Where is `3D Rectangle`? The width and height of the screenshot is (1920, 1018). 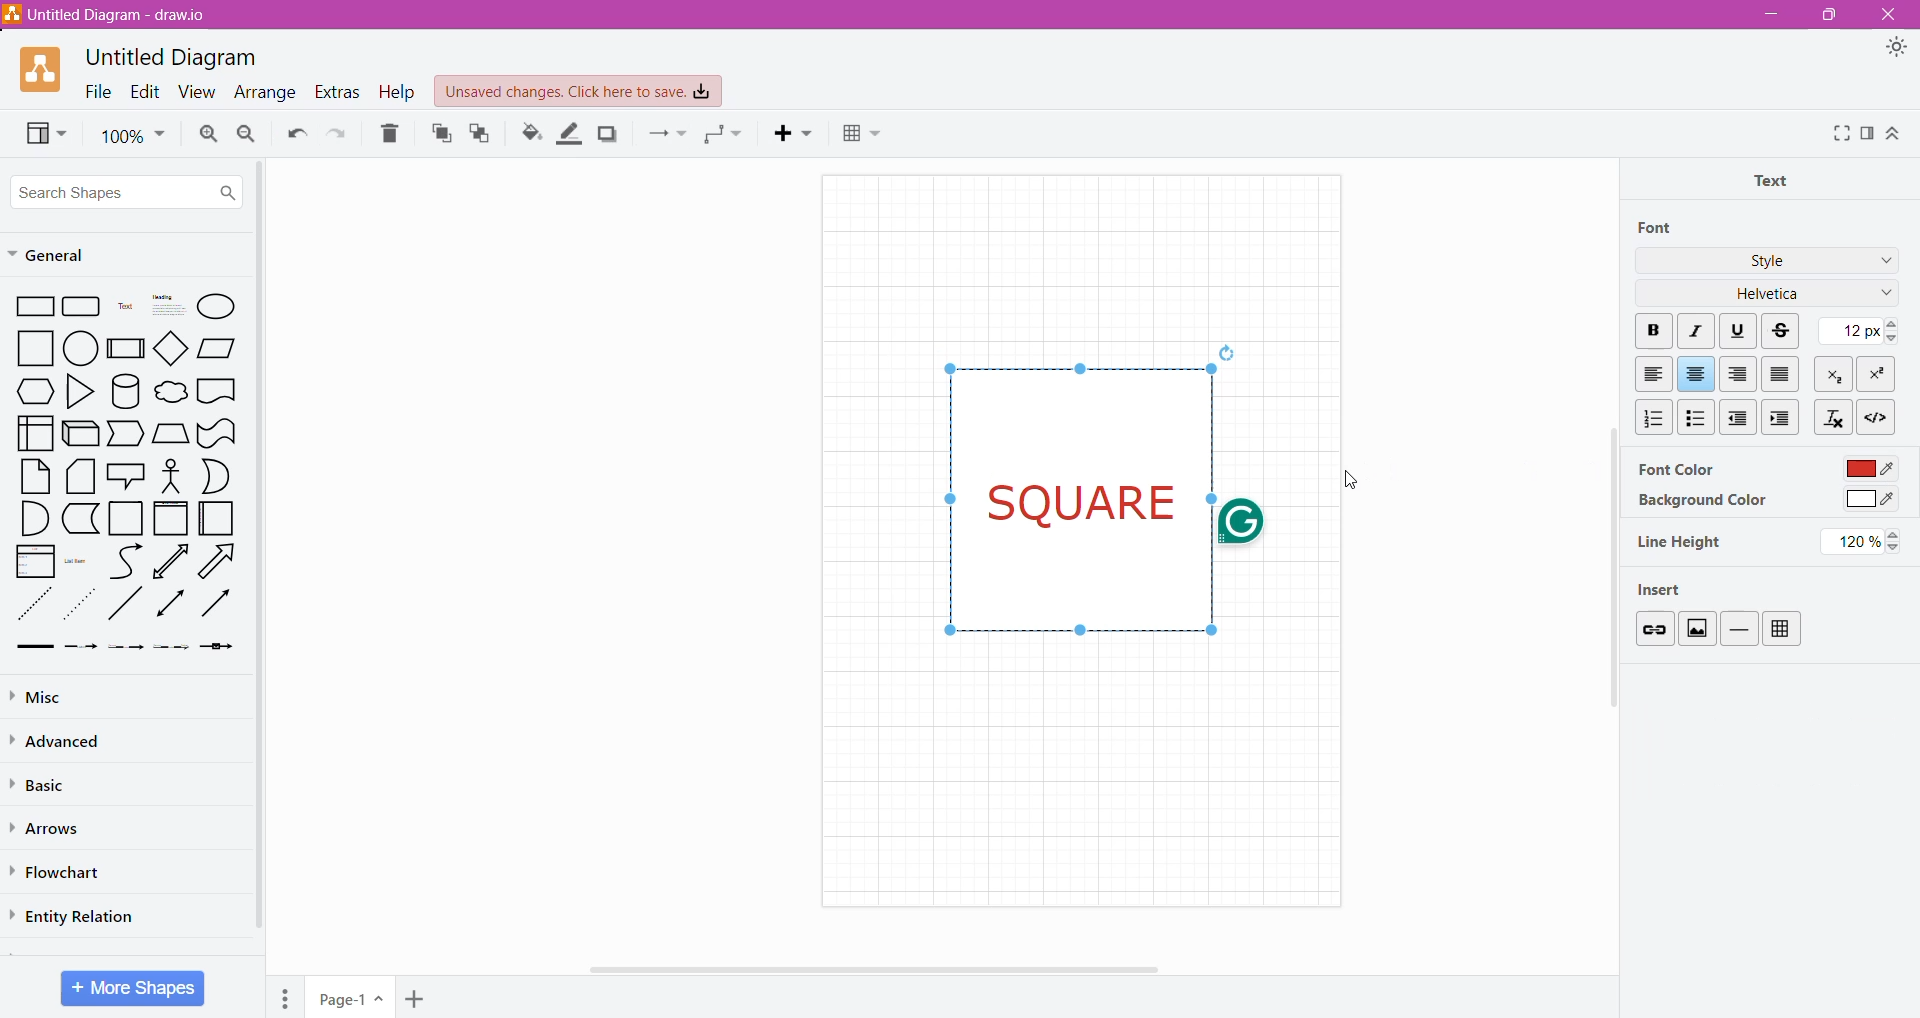
3D Rectangle is located at coordinates (80, 432).